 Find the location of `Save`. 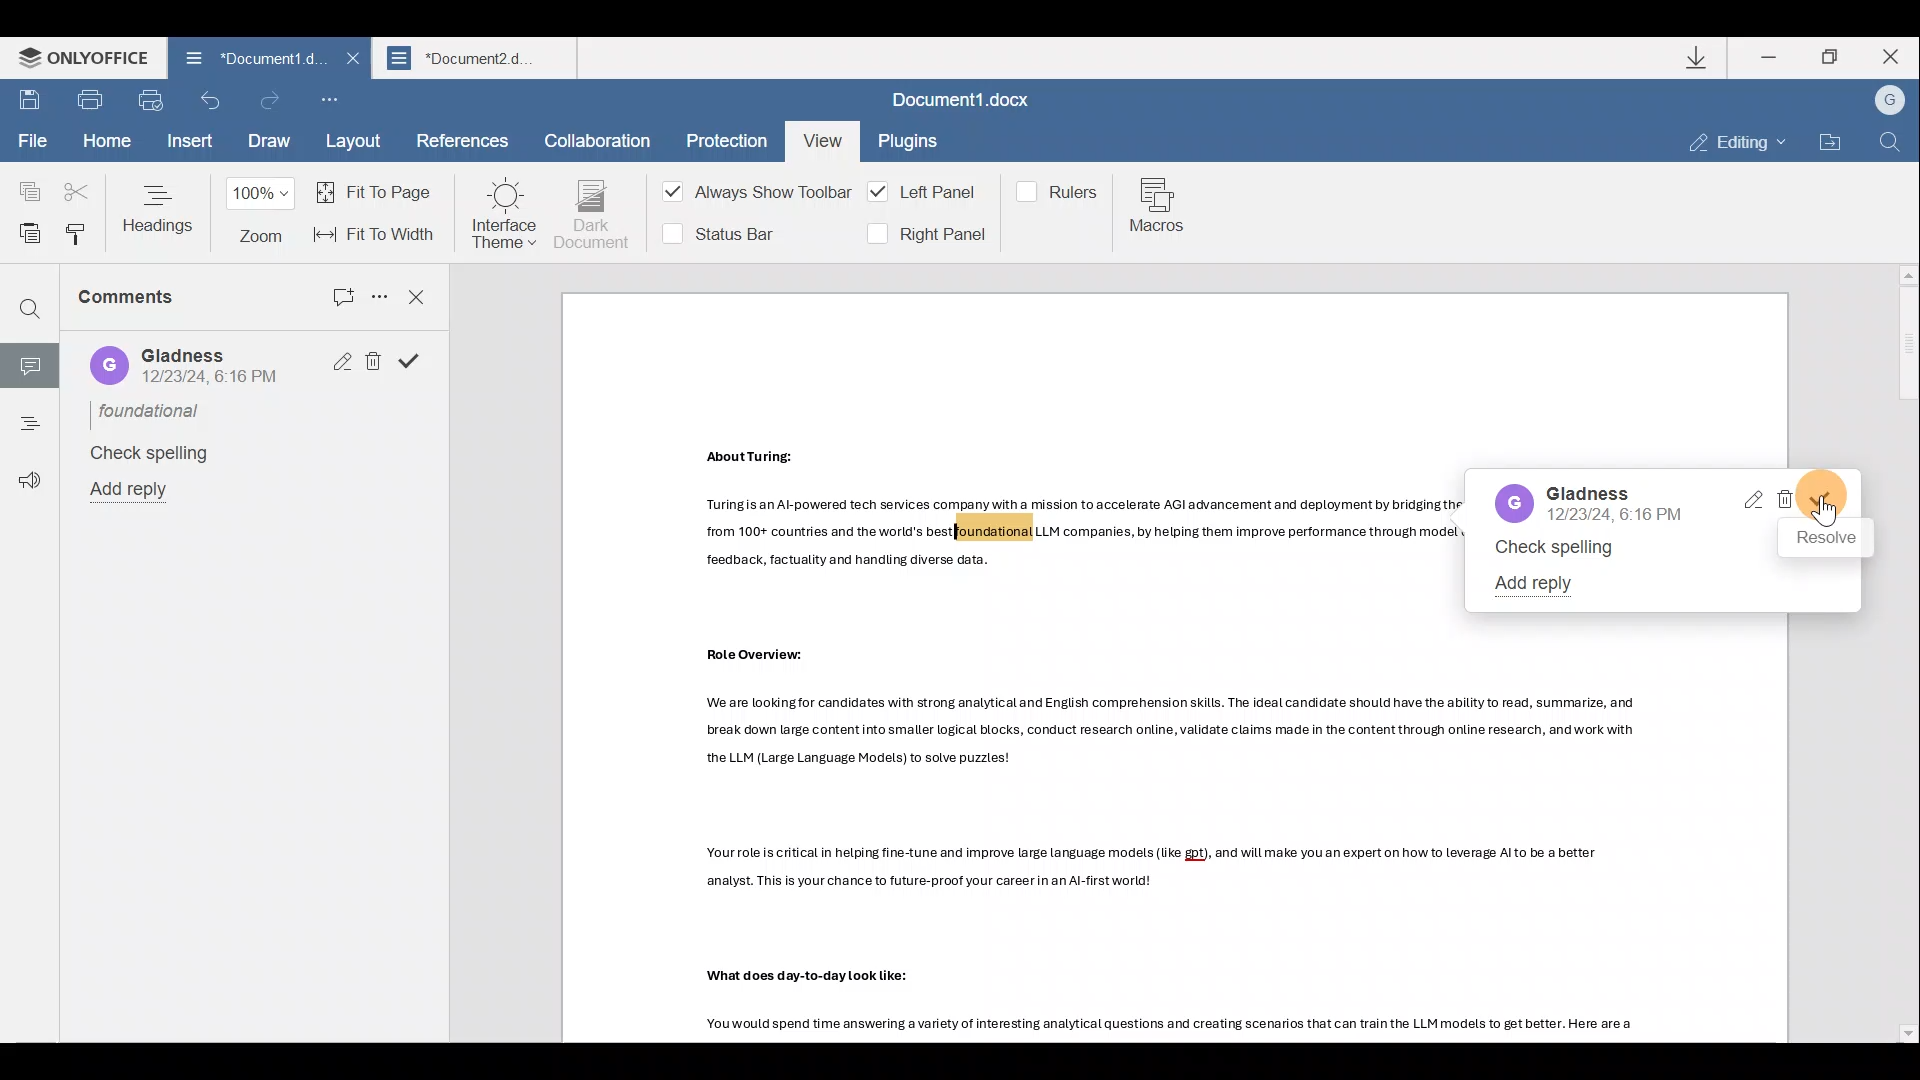

Save is located at coordinates (30, 102).